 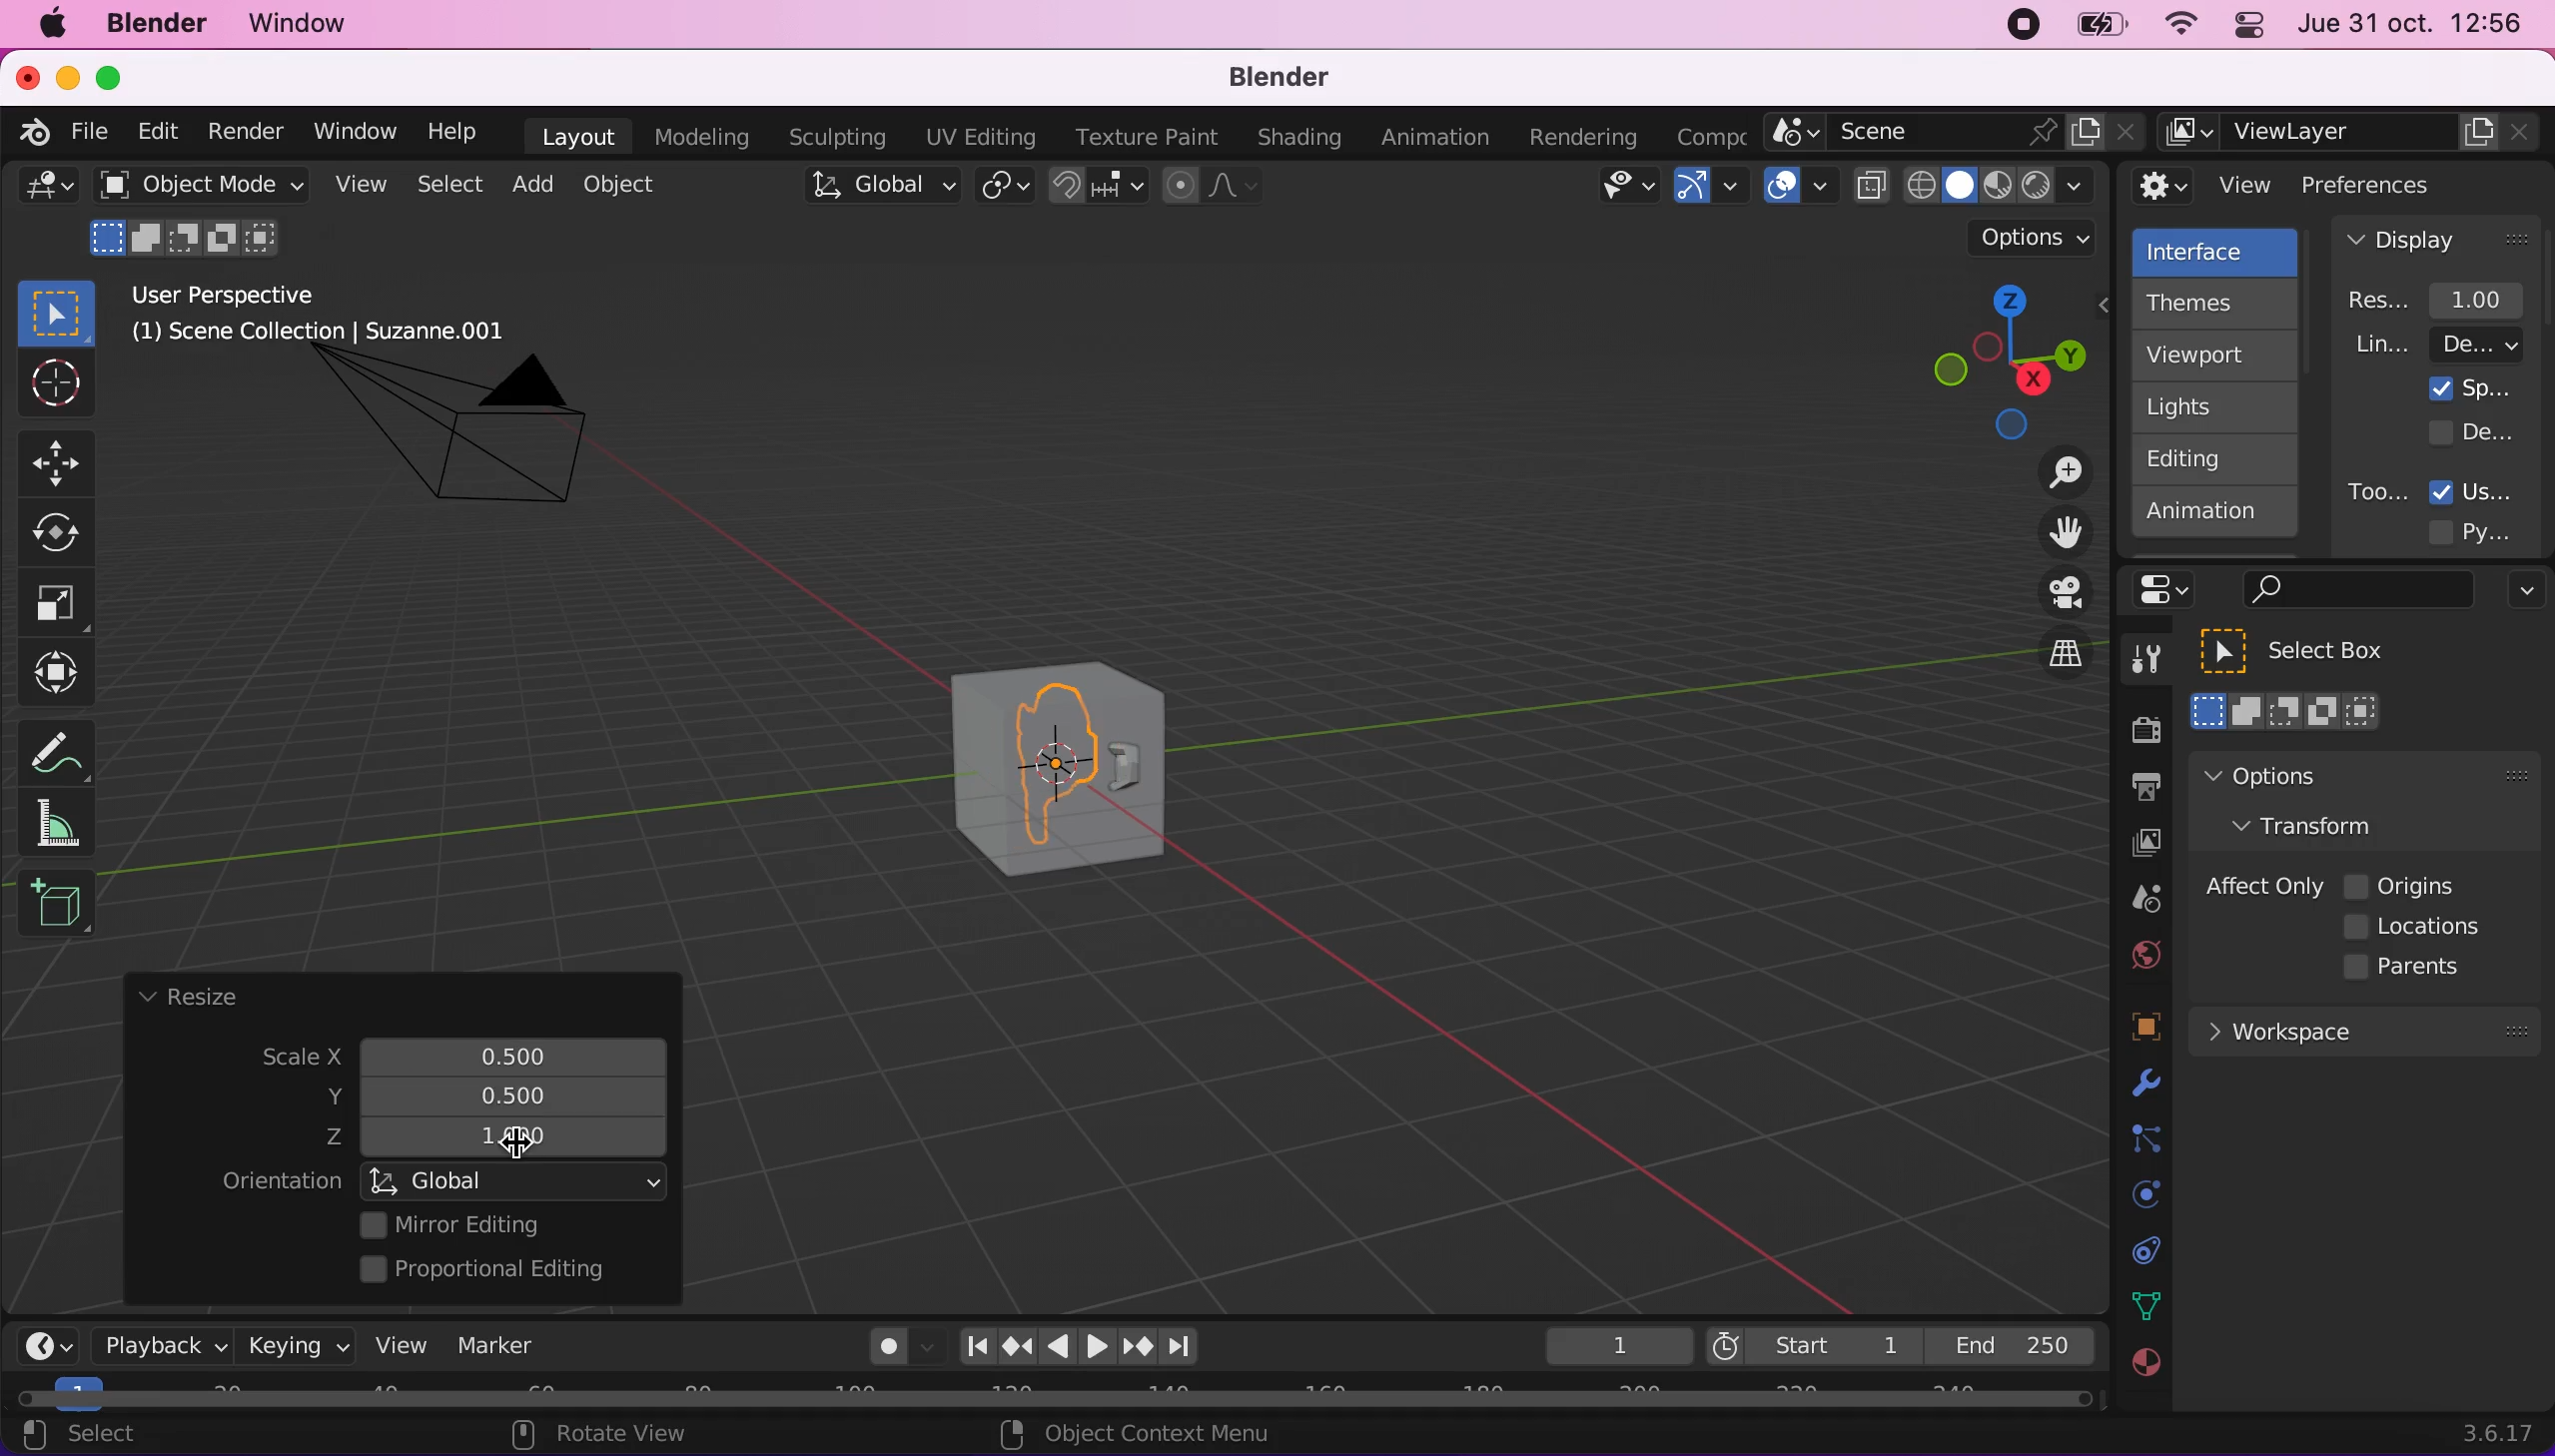 What do you see at coordinates (2471, 388) in the screenshot?
I see `splash screen` at bounding box center [2471, 388].